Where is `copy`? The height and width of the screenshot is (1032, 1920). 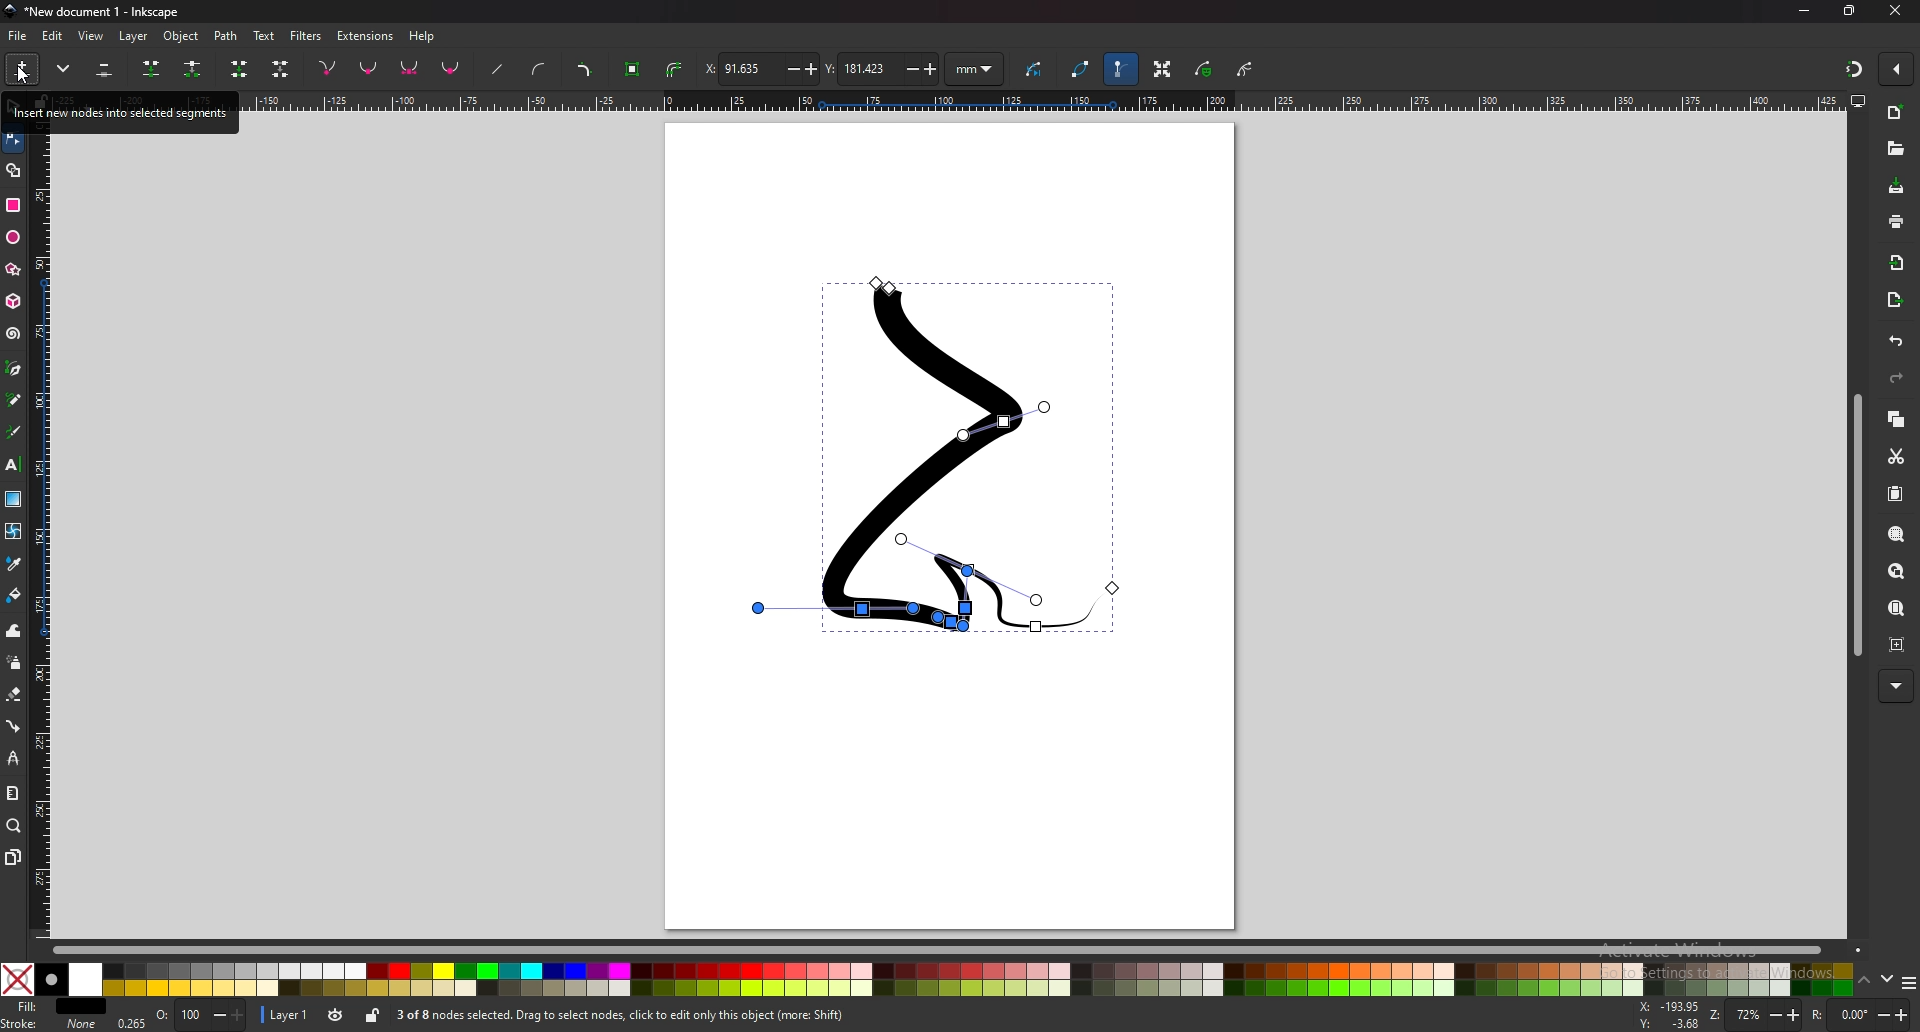 copy is located at coordinates (1897, 421).